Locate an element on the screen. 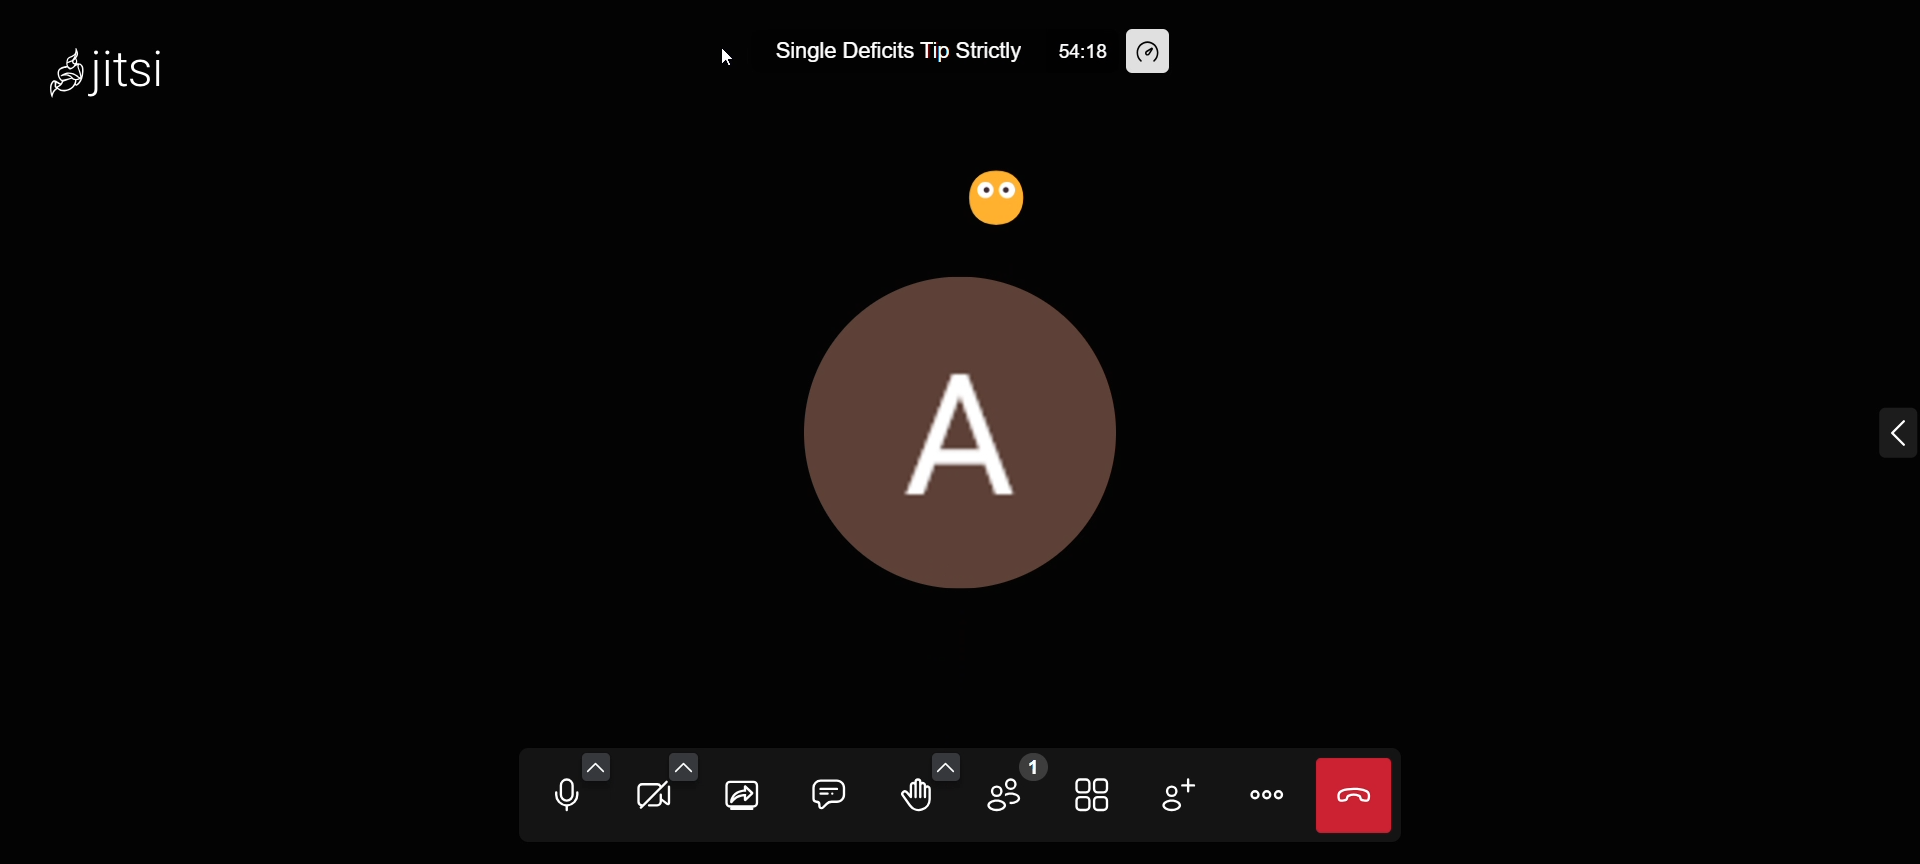 This screenshot has height=864, width=1920. Single Deficits Tip Strictly is located at coordinates (889, 50).